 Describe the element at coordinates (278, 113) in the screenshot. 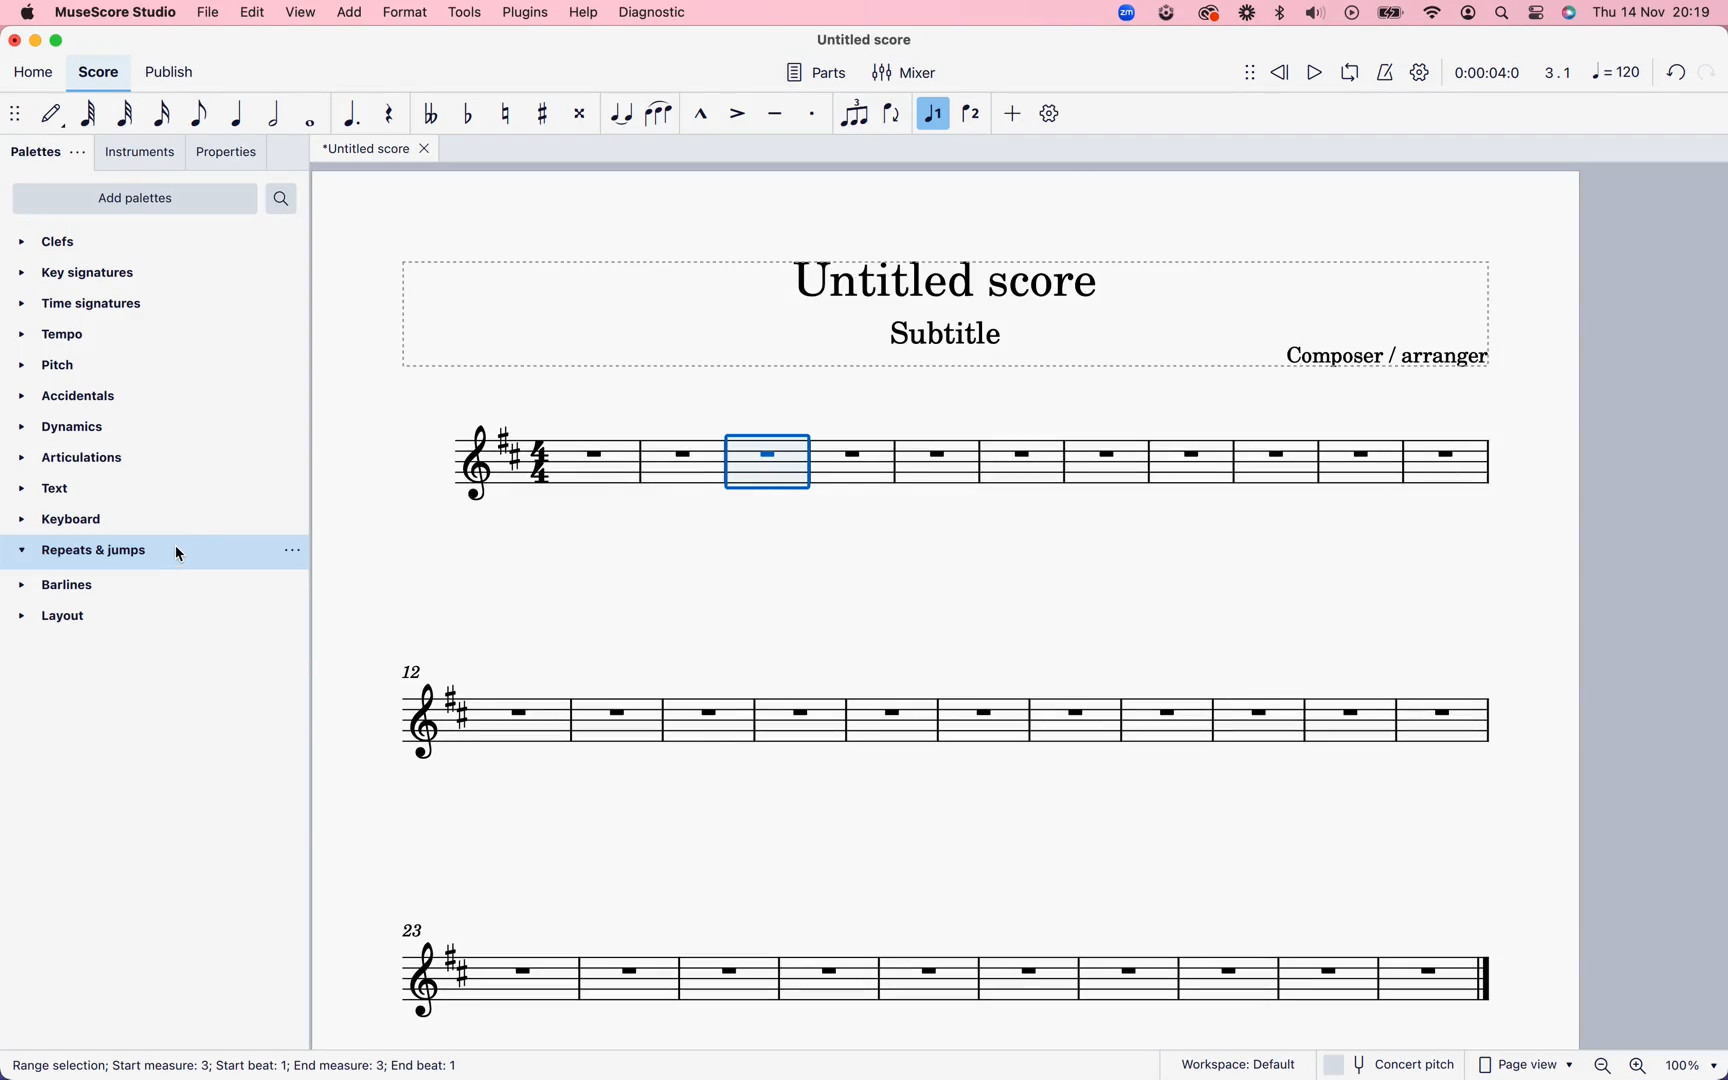

I see `half note` at that location.